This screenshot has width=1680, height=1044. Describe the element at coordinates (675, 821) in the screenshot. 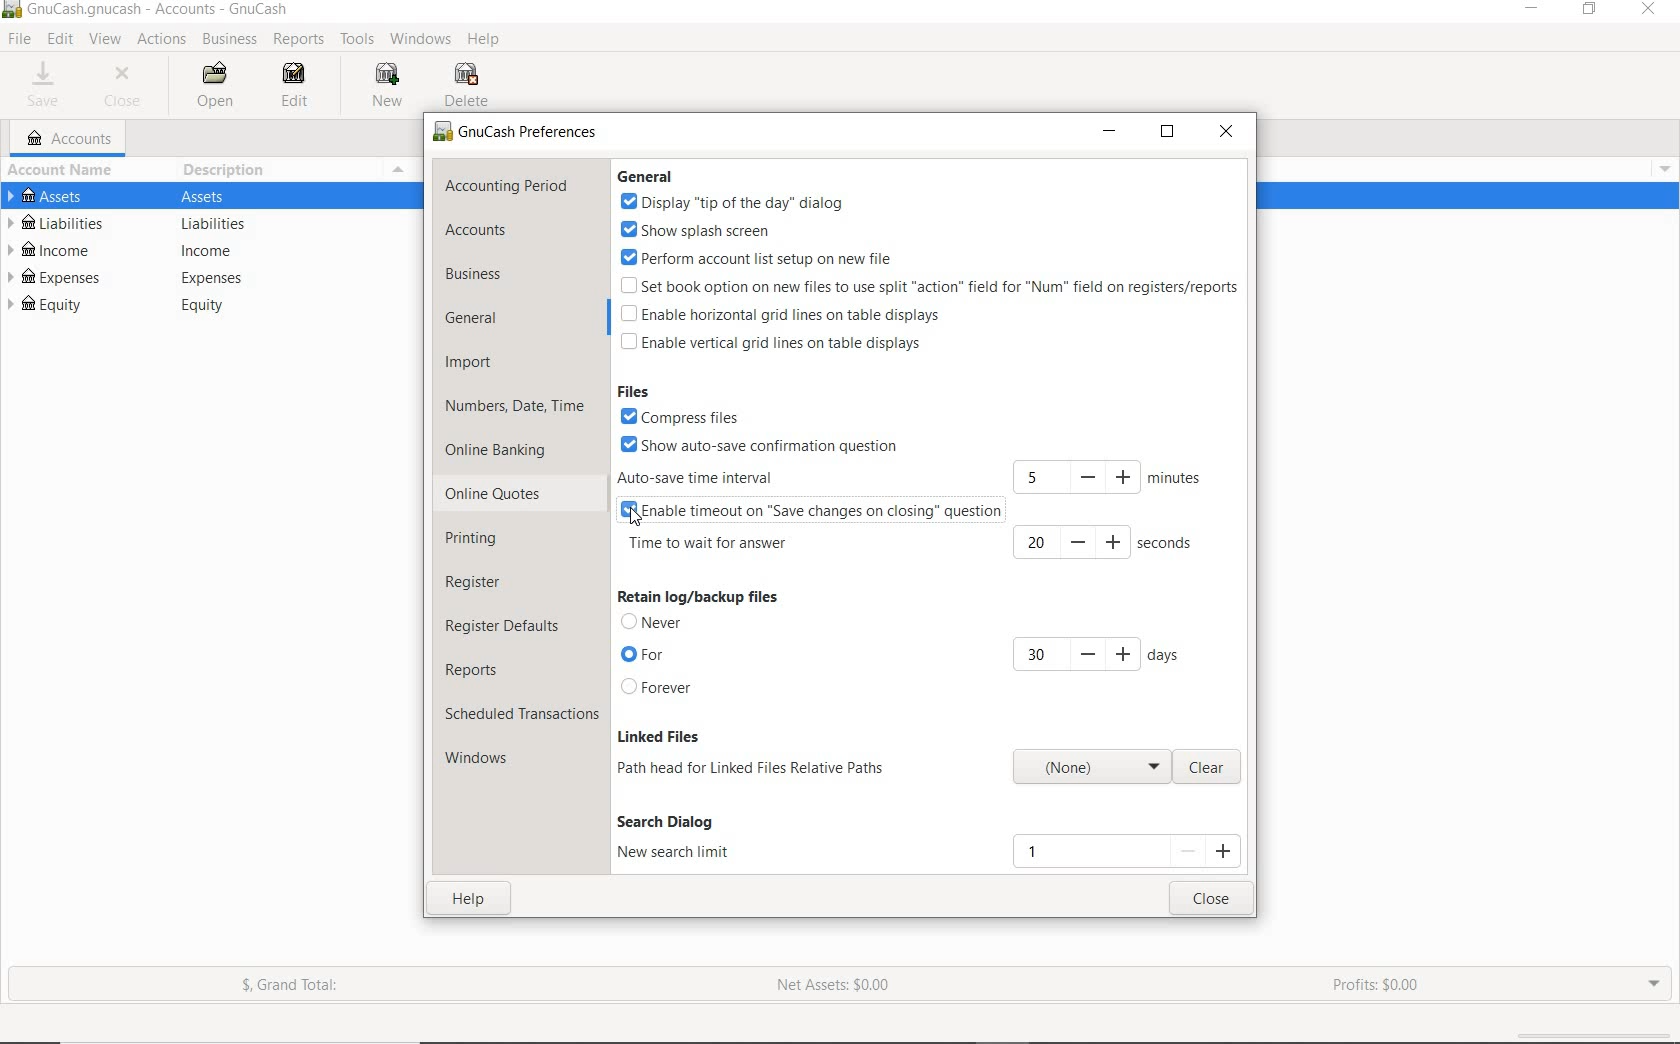

I see `search dialog` at that location.